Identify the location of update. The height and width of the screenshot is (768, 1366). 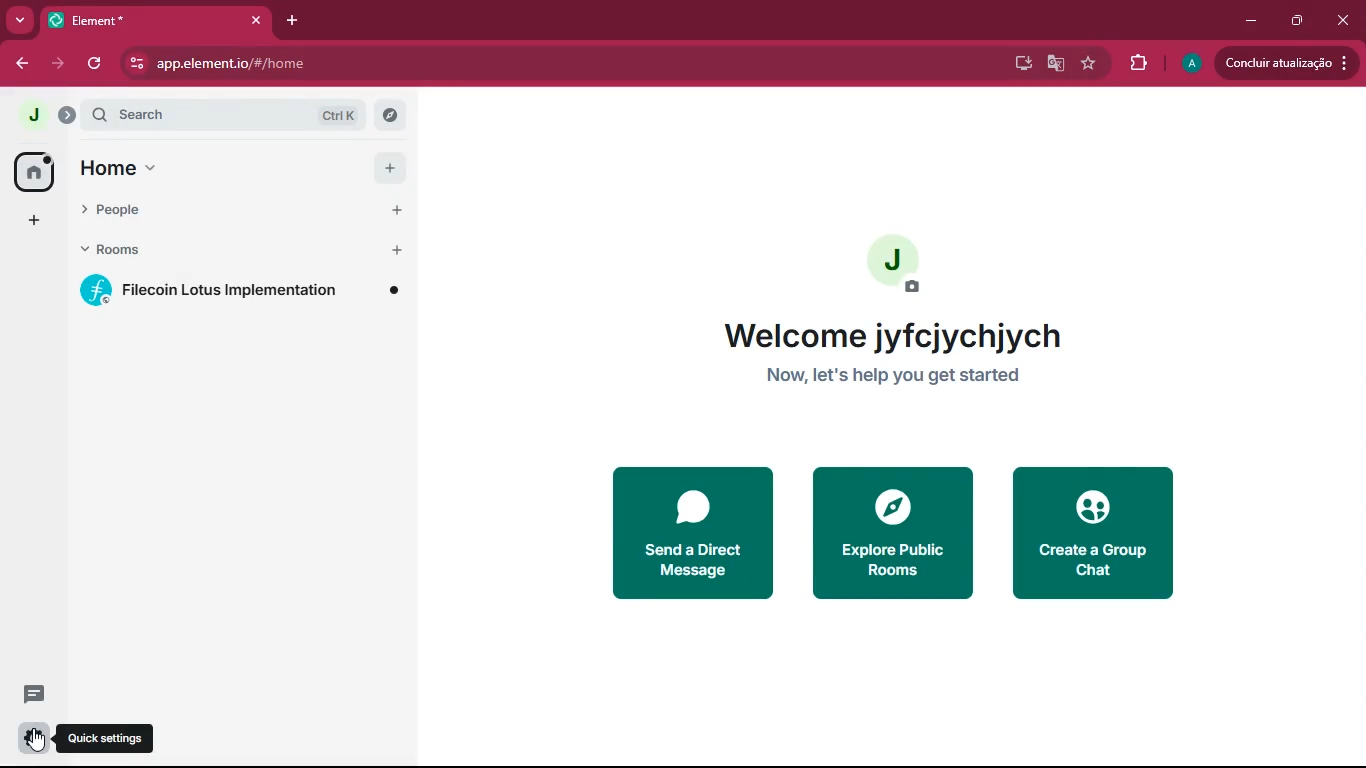
(1287, 63).